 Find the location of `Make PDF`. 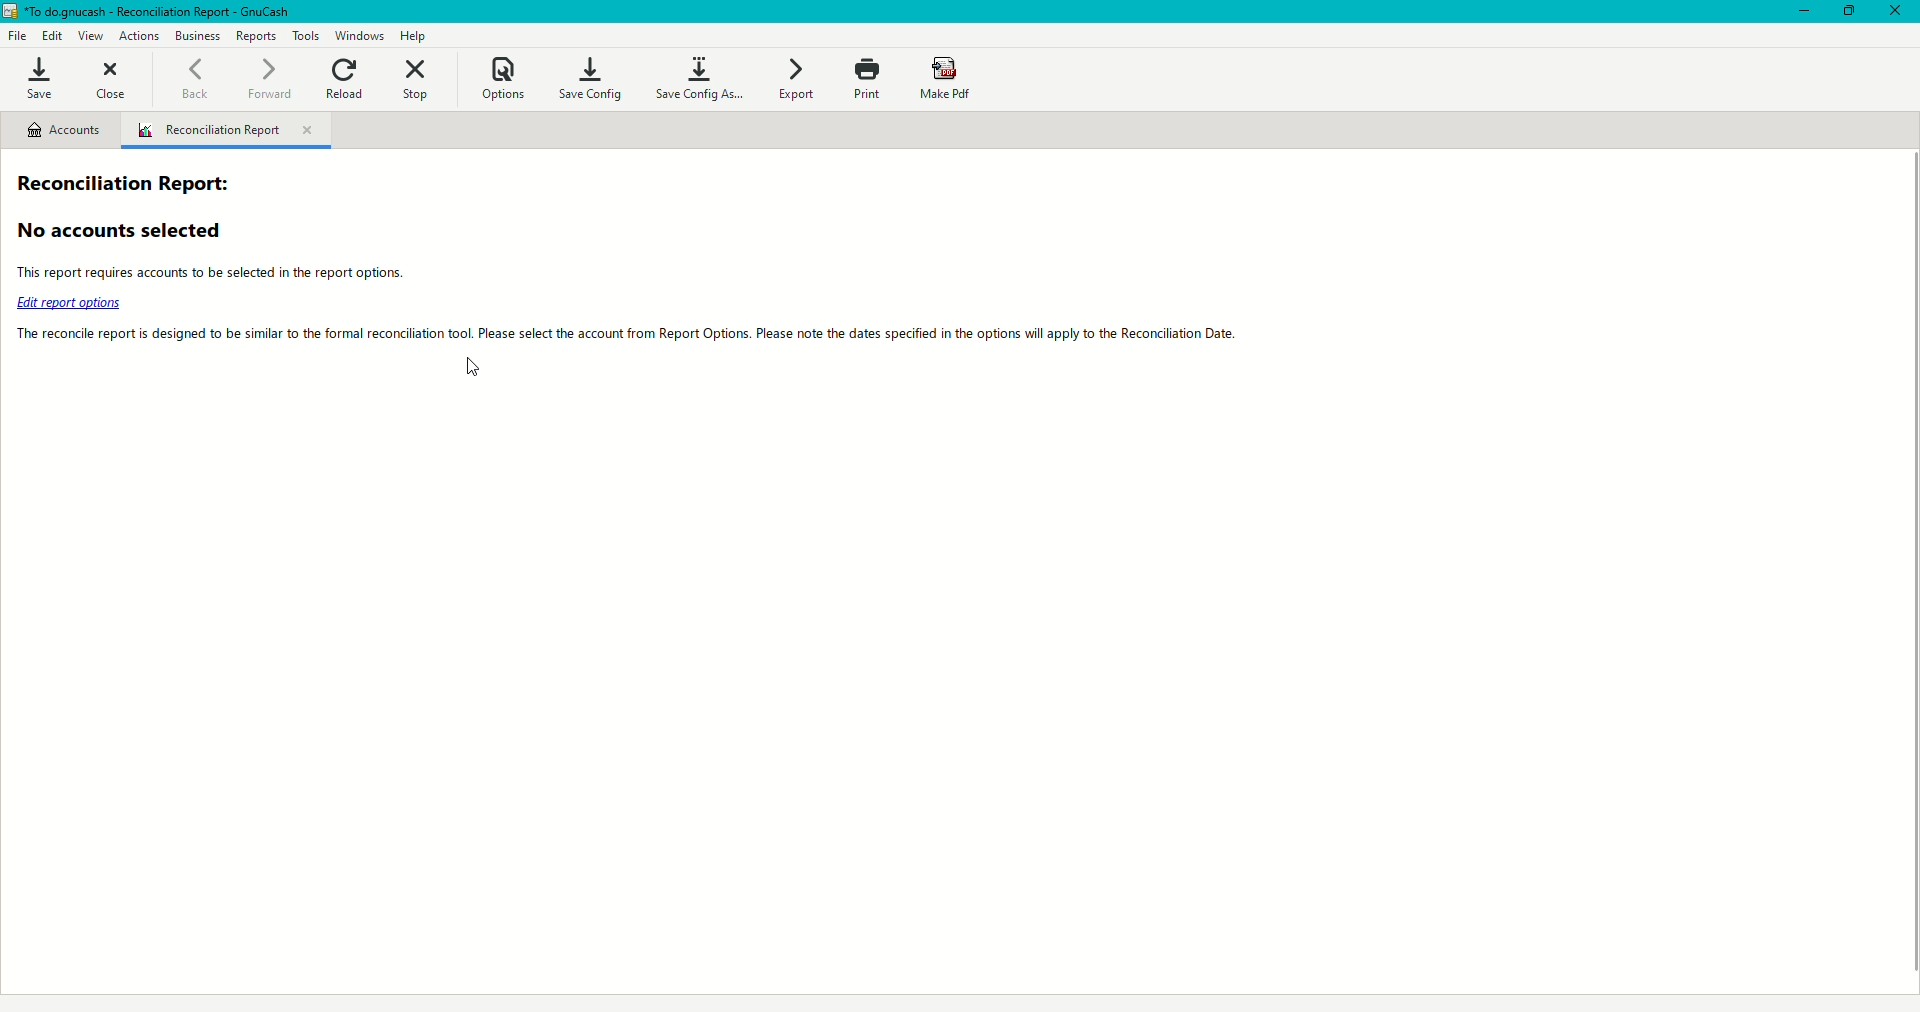

Make PDF is located at coordinates (948, 76).